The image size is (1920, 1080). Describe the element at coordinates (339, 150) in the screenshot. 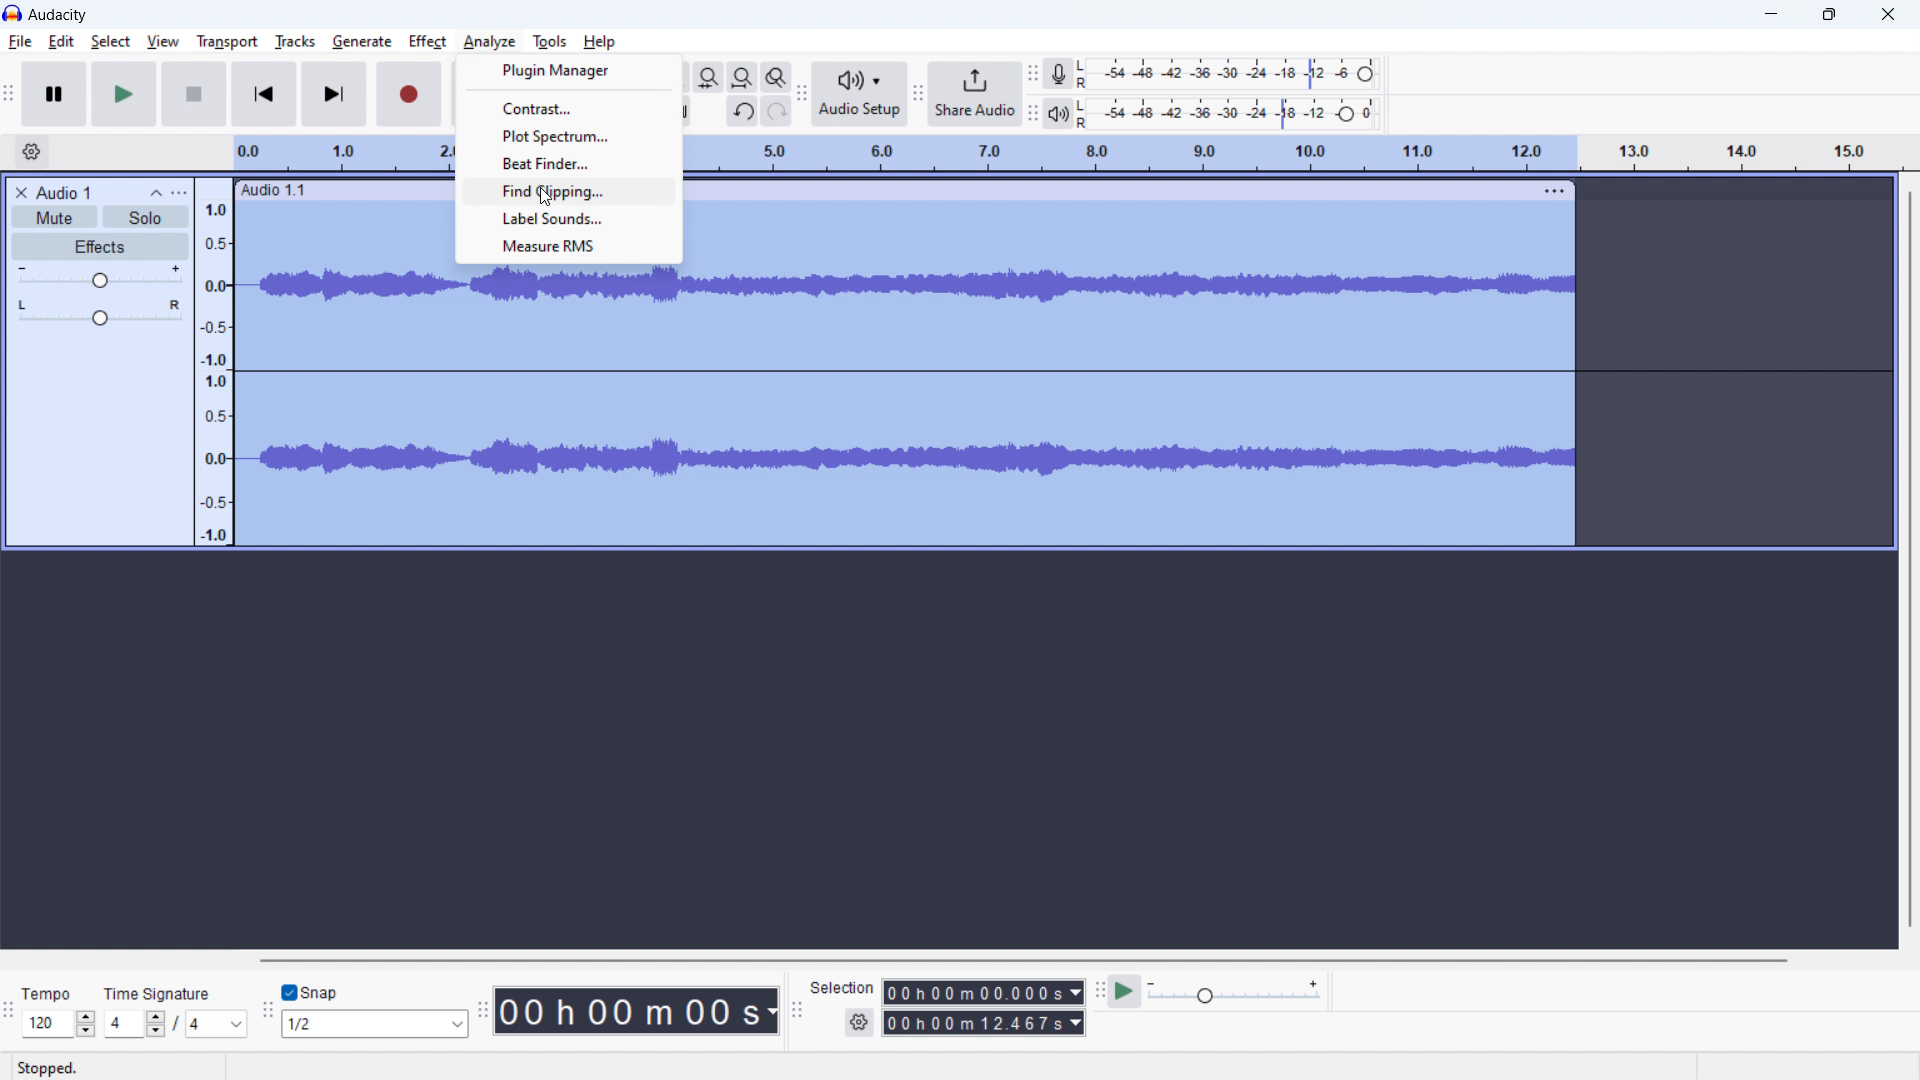

I see `Timeline` at that location.